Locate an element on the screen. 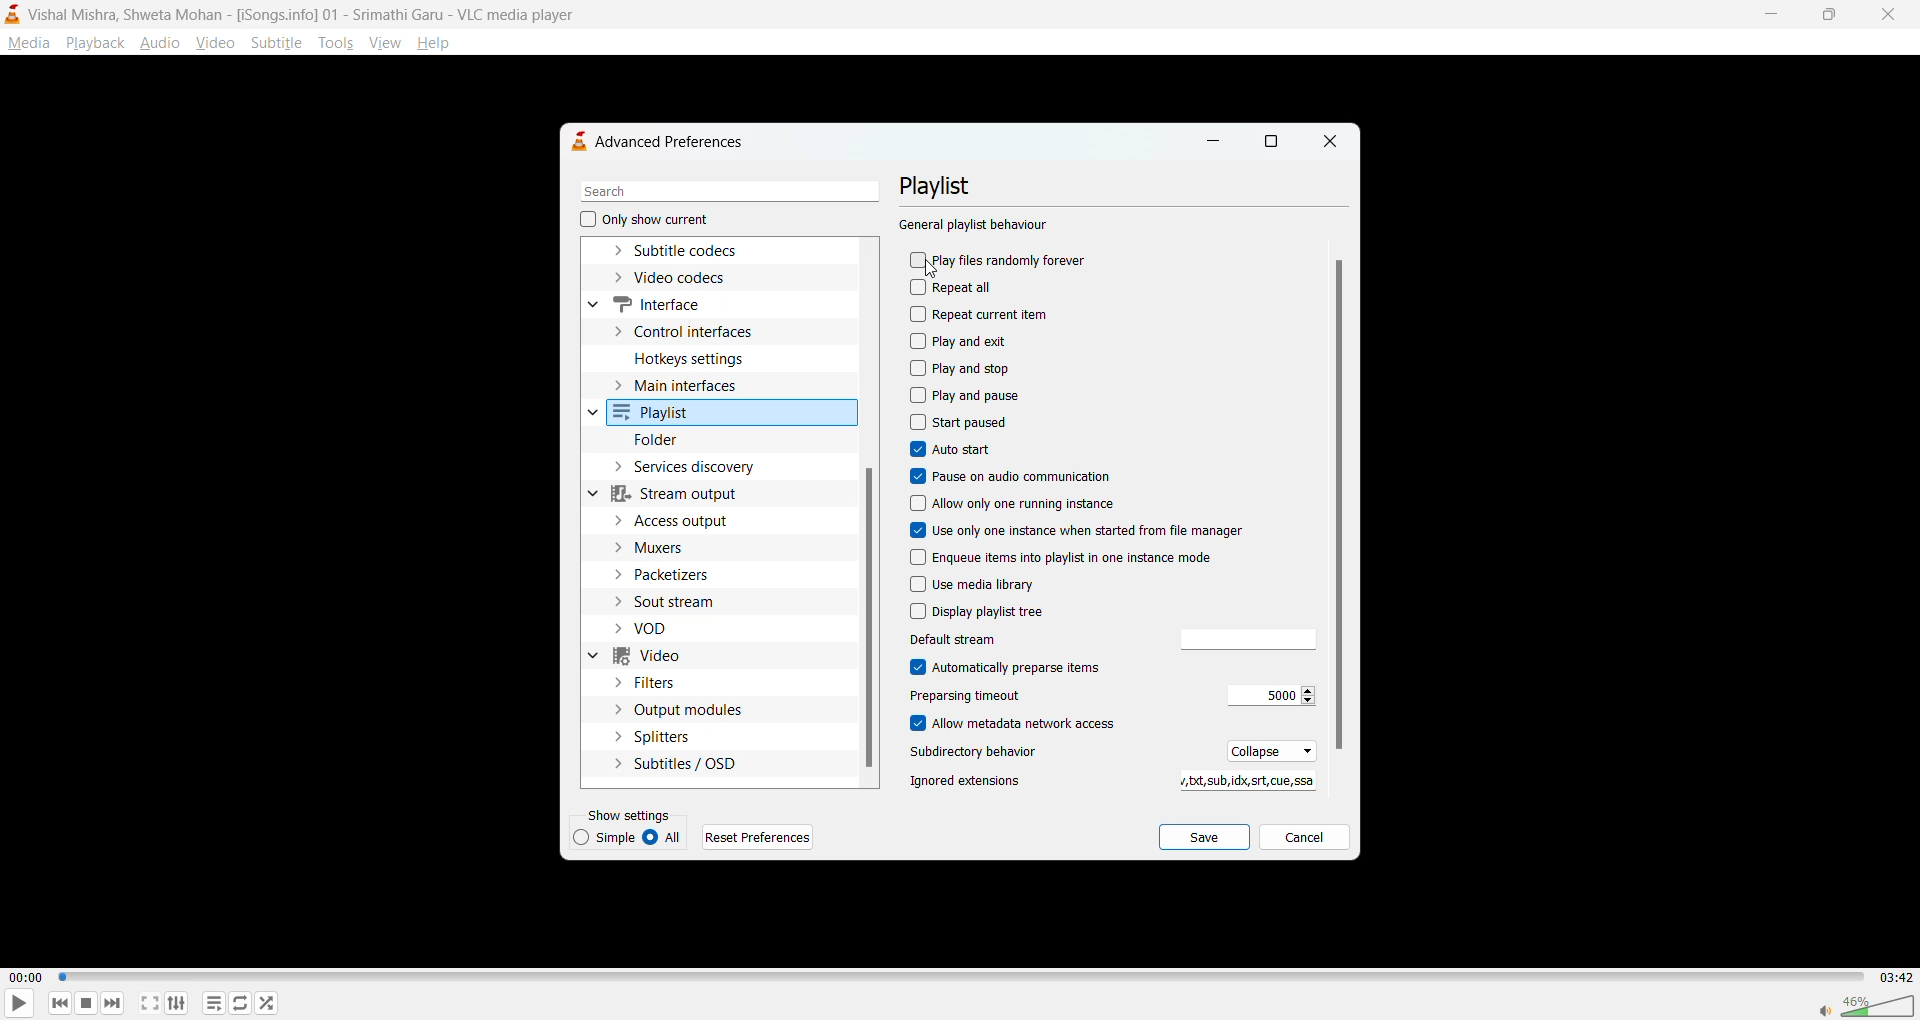 This screenshot has width=1920, height=1020. subtitle is located at coordinates (277, 42).